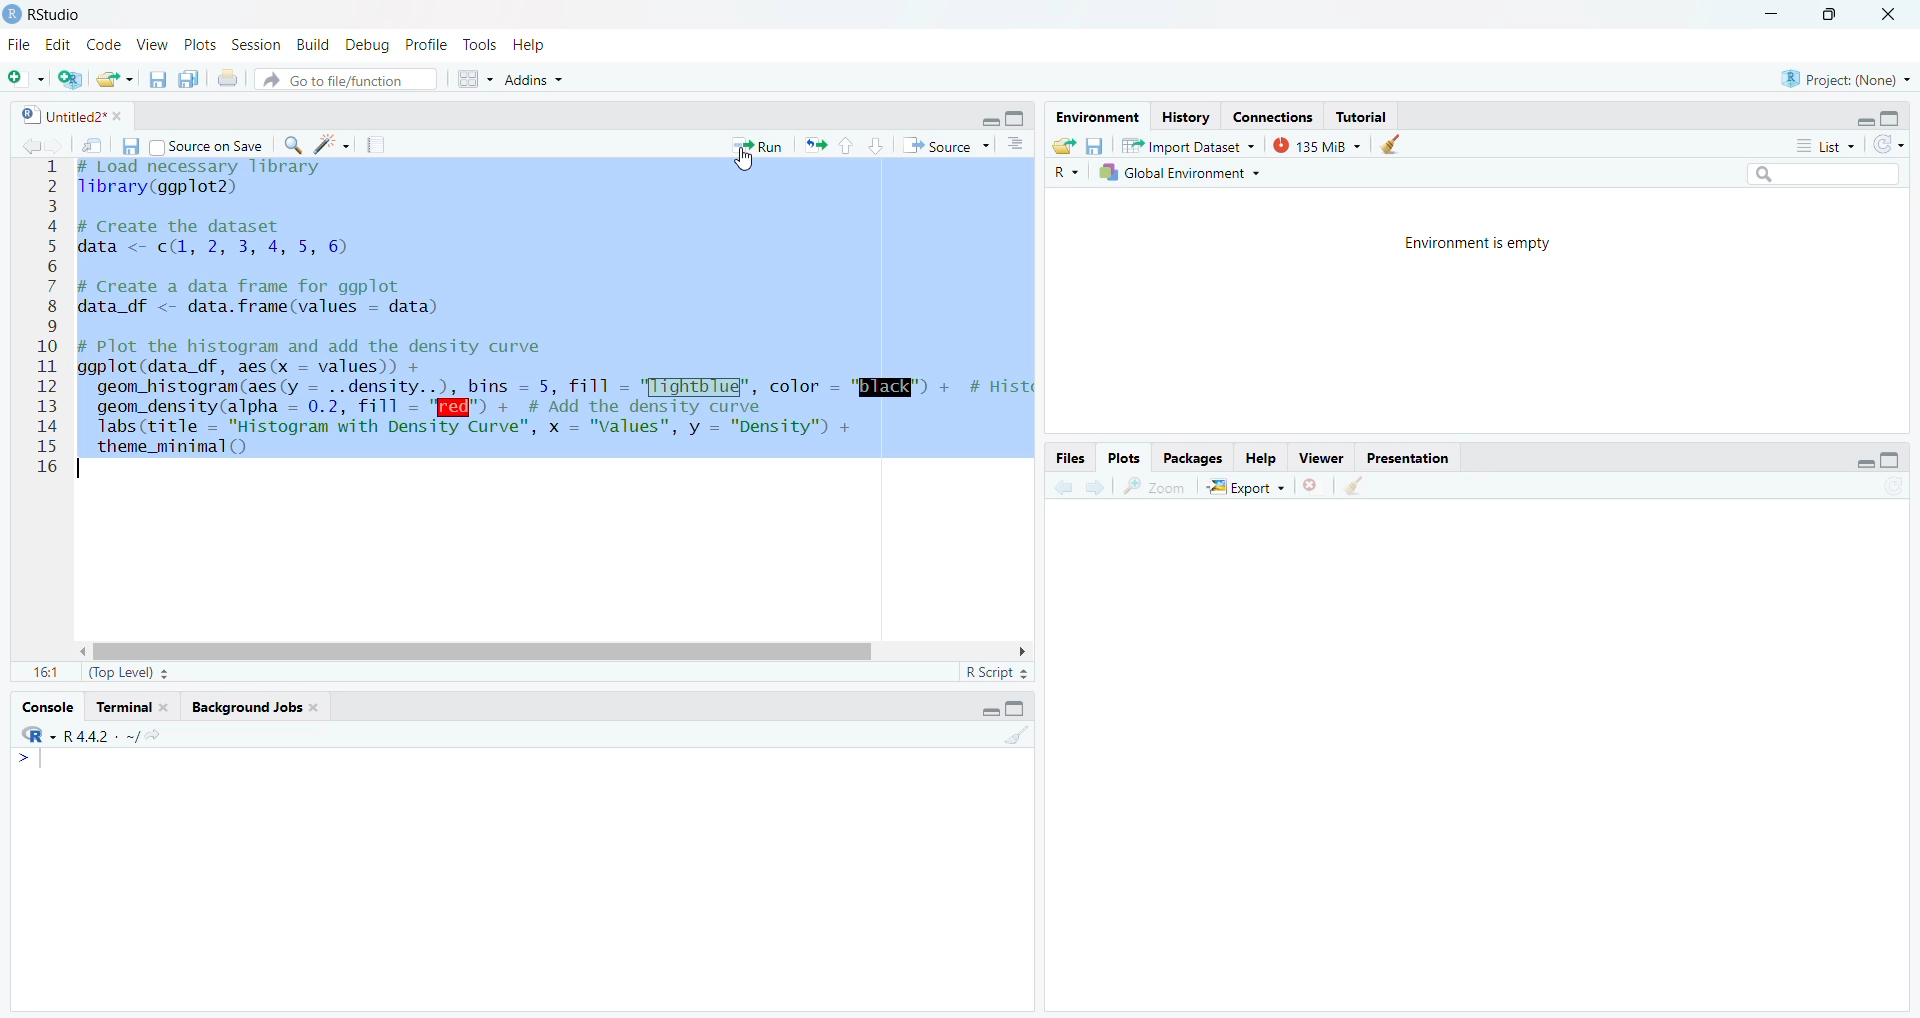 This screenshot has height=1018, width=1920. Describe the element at coordinates (121, 113) in the screenshot. I see `close` at that location.